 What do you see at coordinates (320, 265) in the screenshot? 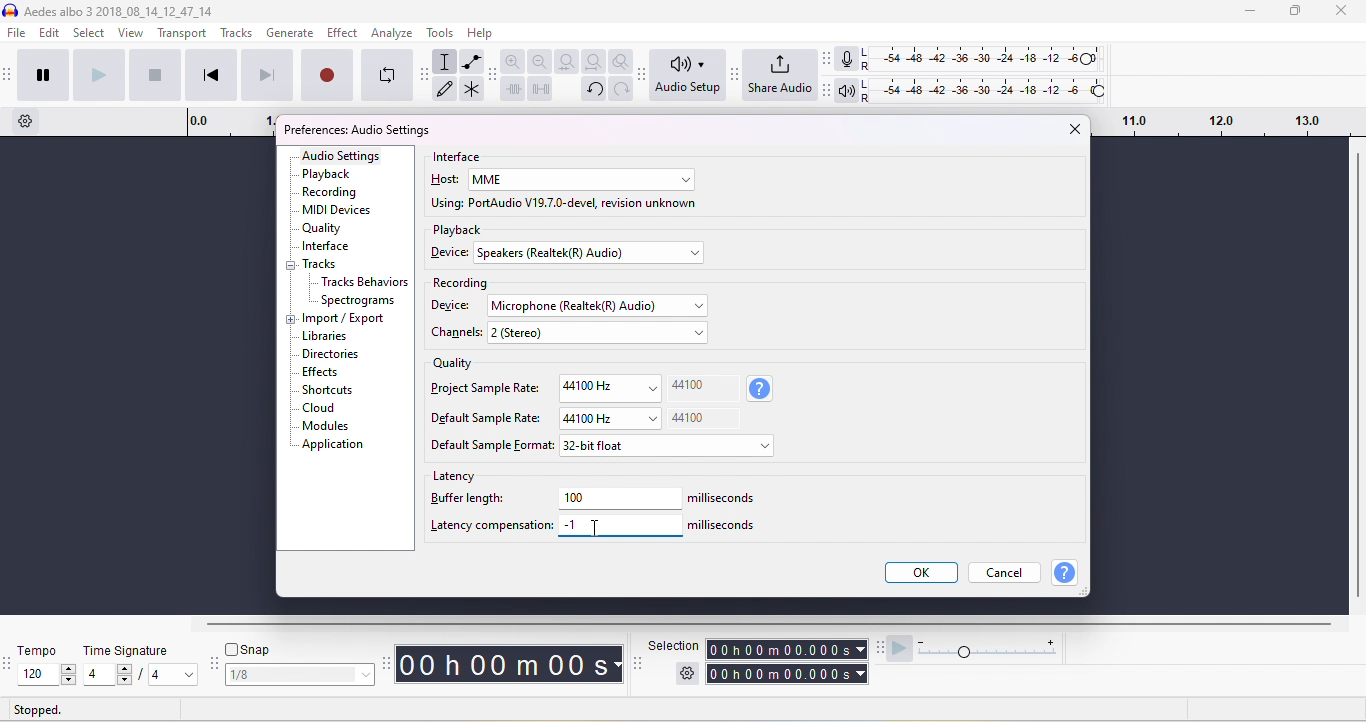
I see `tracks` at bounding box center [320, 265].